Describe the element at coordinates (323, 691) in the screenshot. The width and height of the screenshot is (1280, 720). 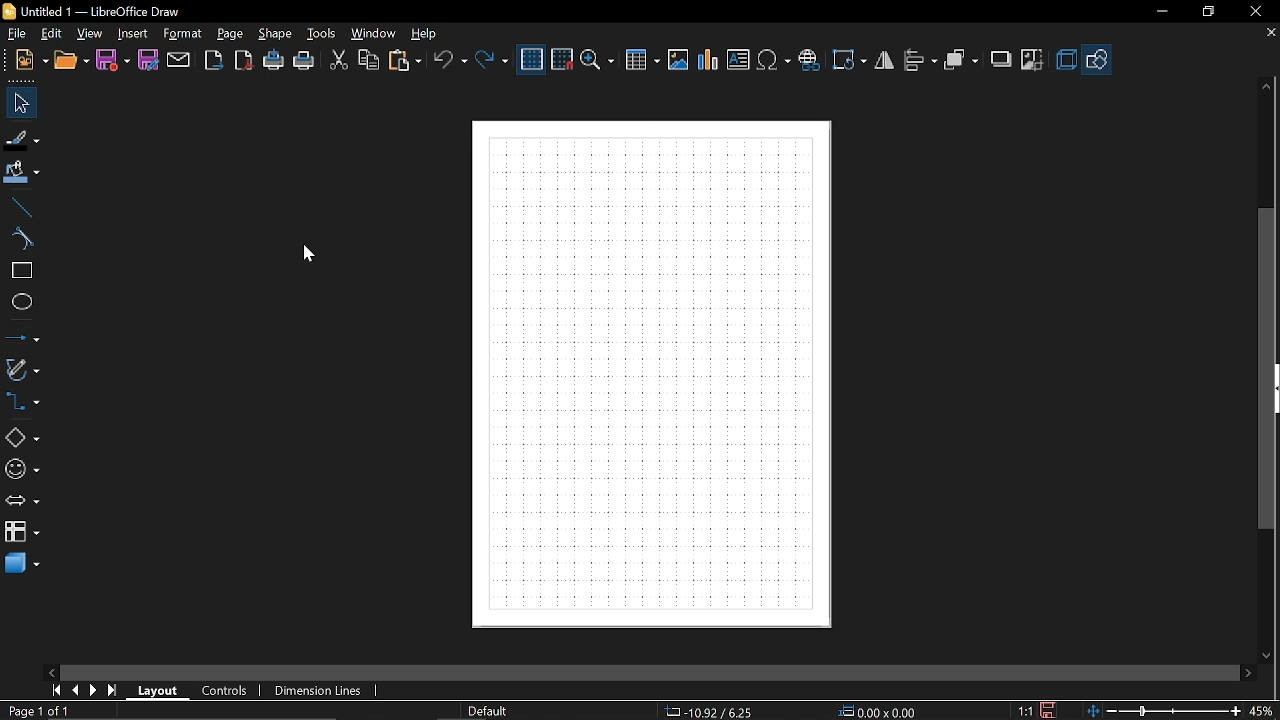
I see `dimension lines` at that location.